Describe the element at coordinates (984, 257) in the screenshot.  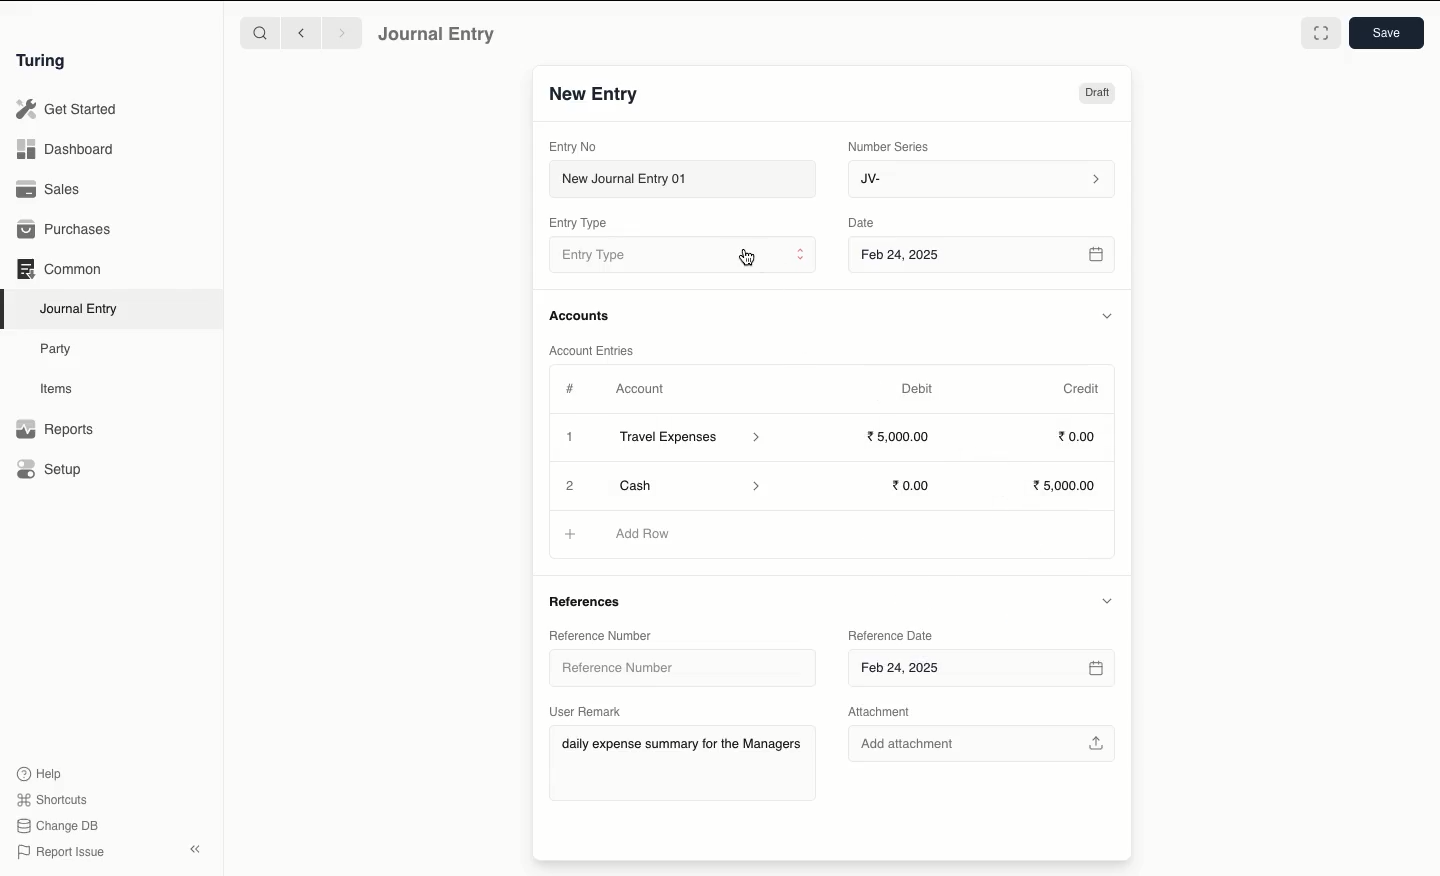
I see `Feb 24, 2025` at that location.